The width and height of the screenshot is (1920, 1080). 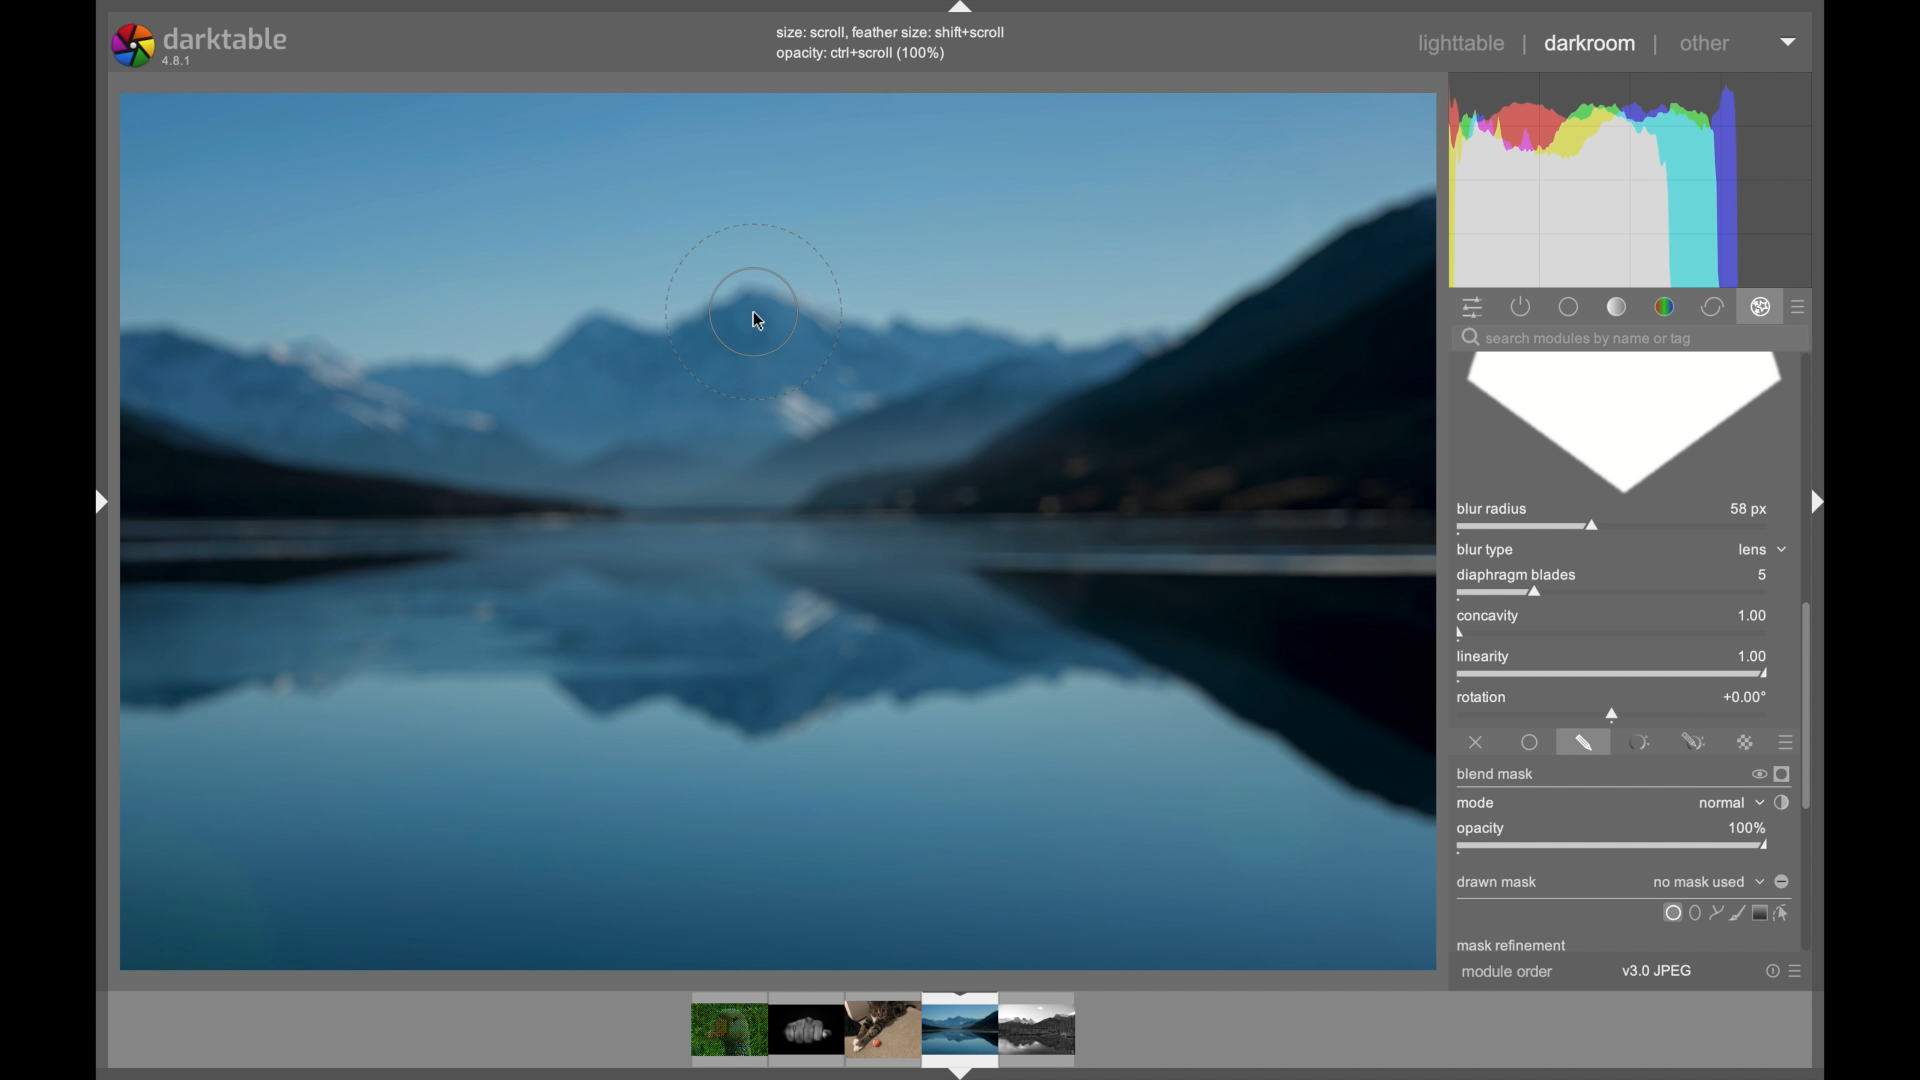 I want to click on 1.00, so click(x=1754, y=655).